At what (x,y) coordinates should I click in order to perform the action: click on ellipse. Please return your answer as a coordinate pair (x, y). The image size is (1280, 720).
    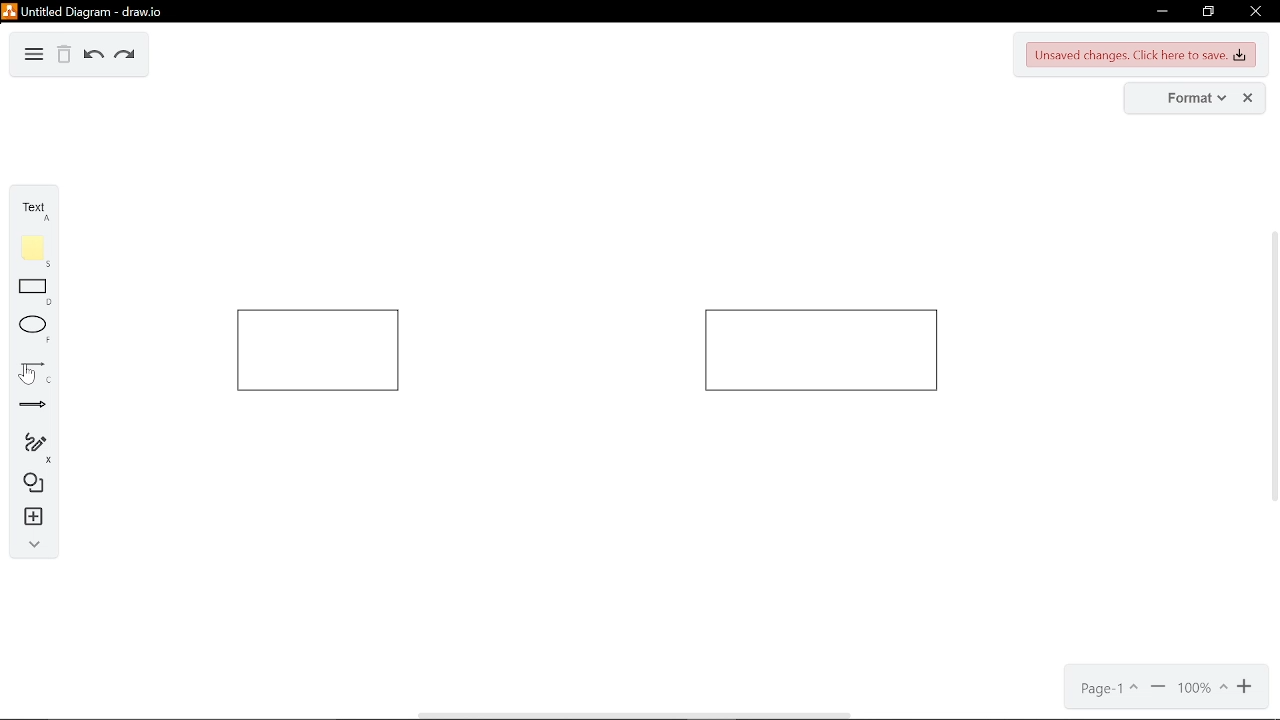
    Looking at the image, I should click on (30, 330).